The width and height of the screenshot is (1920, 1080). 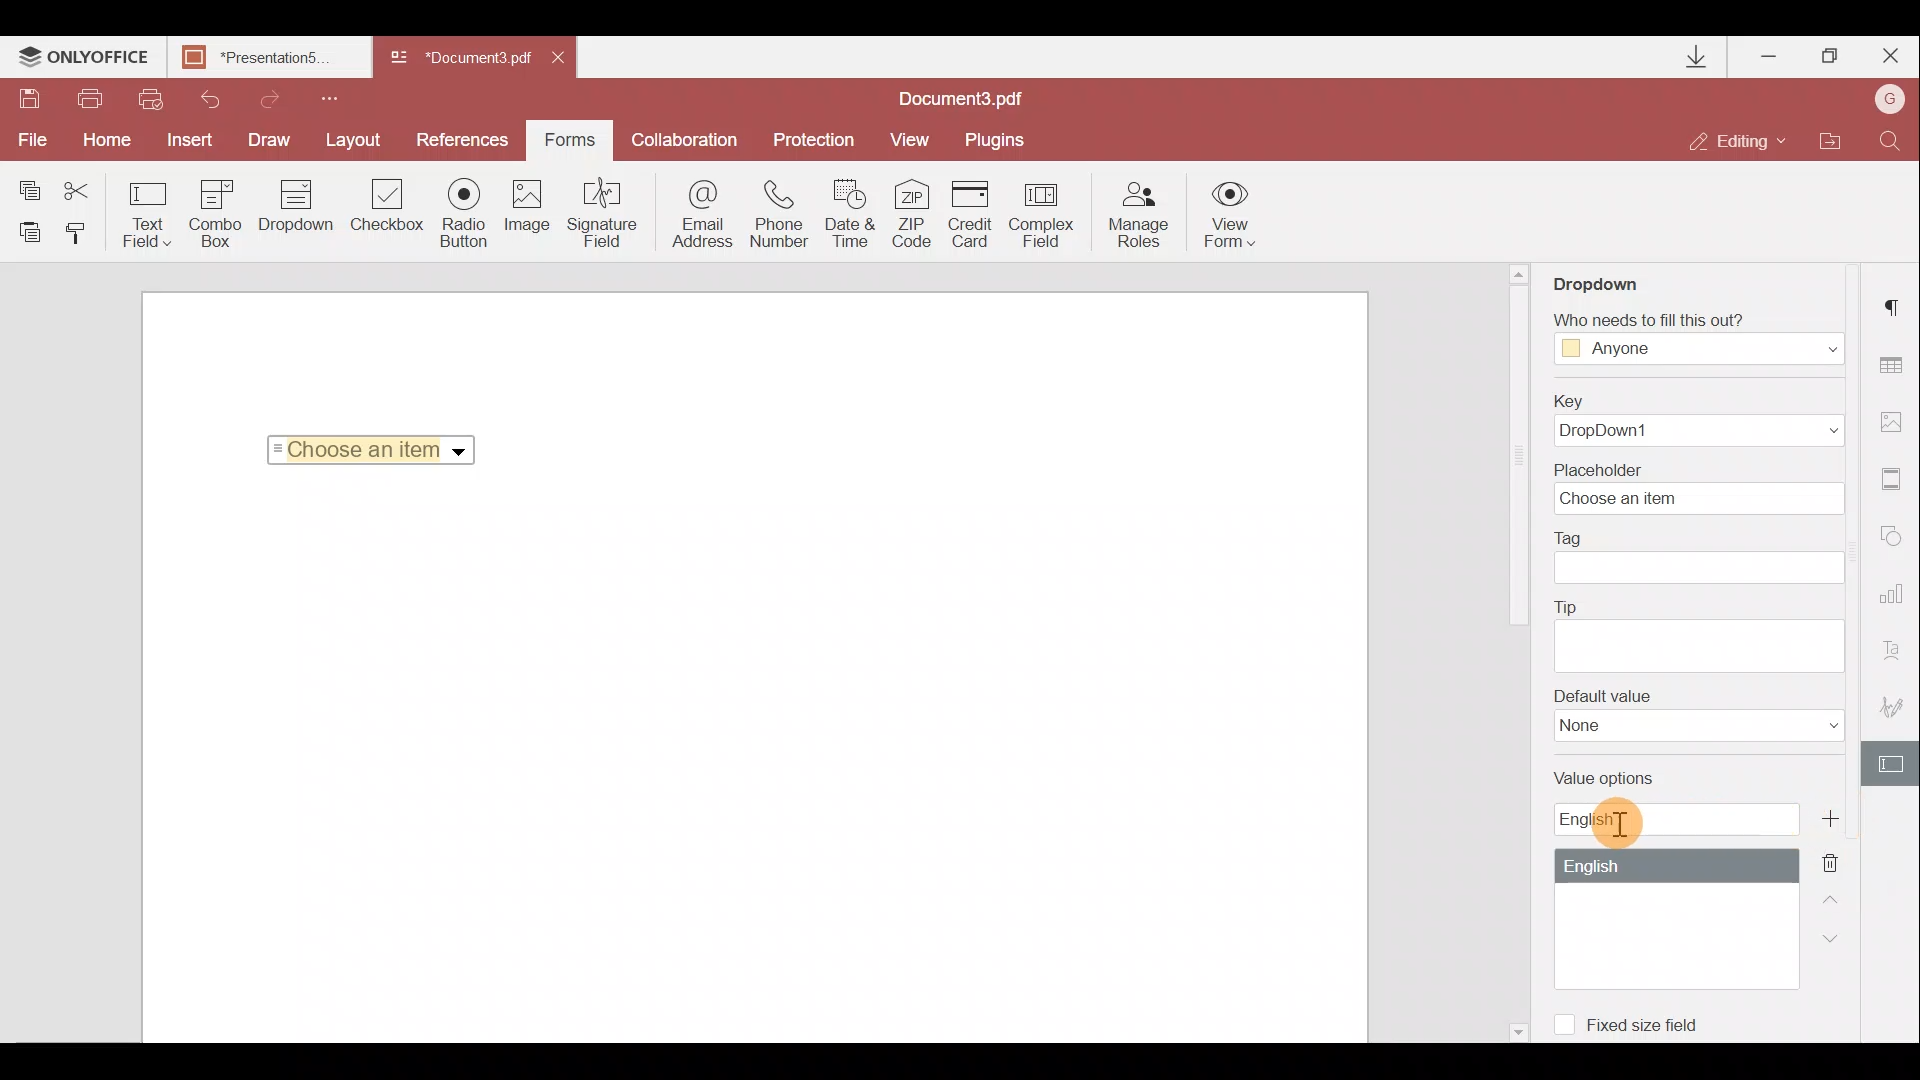 What do you see at coordinates (270, 138) in the screenshot?
I see `Draw` at bounding box center [270, 138].